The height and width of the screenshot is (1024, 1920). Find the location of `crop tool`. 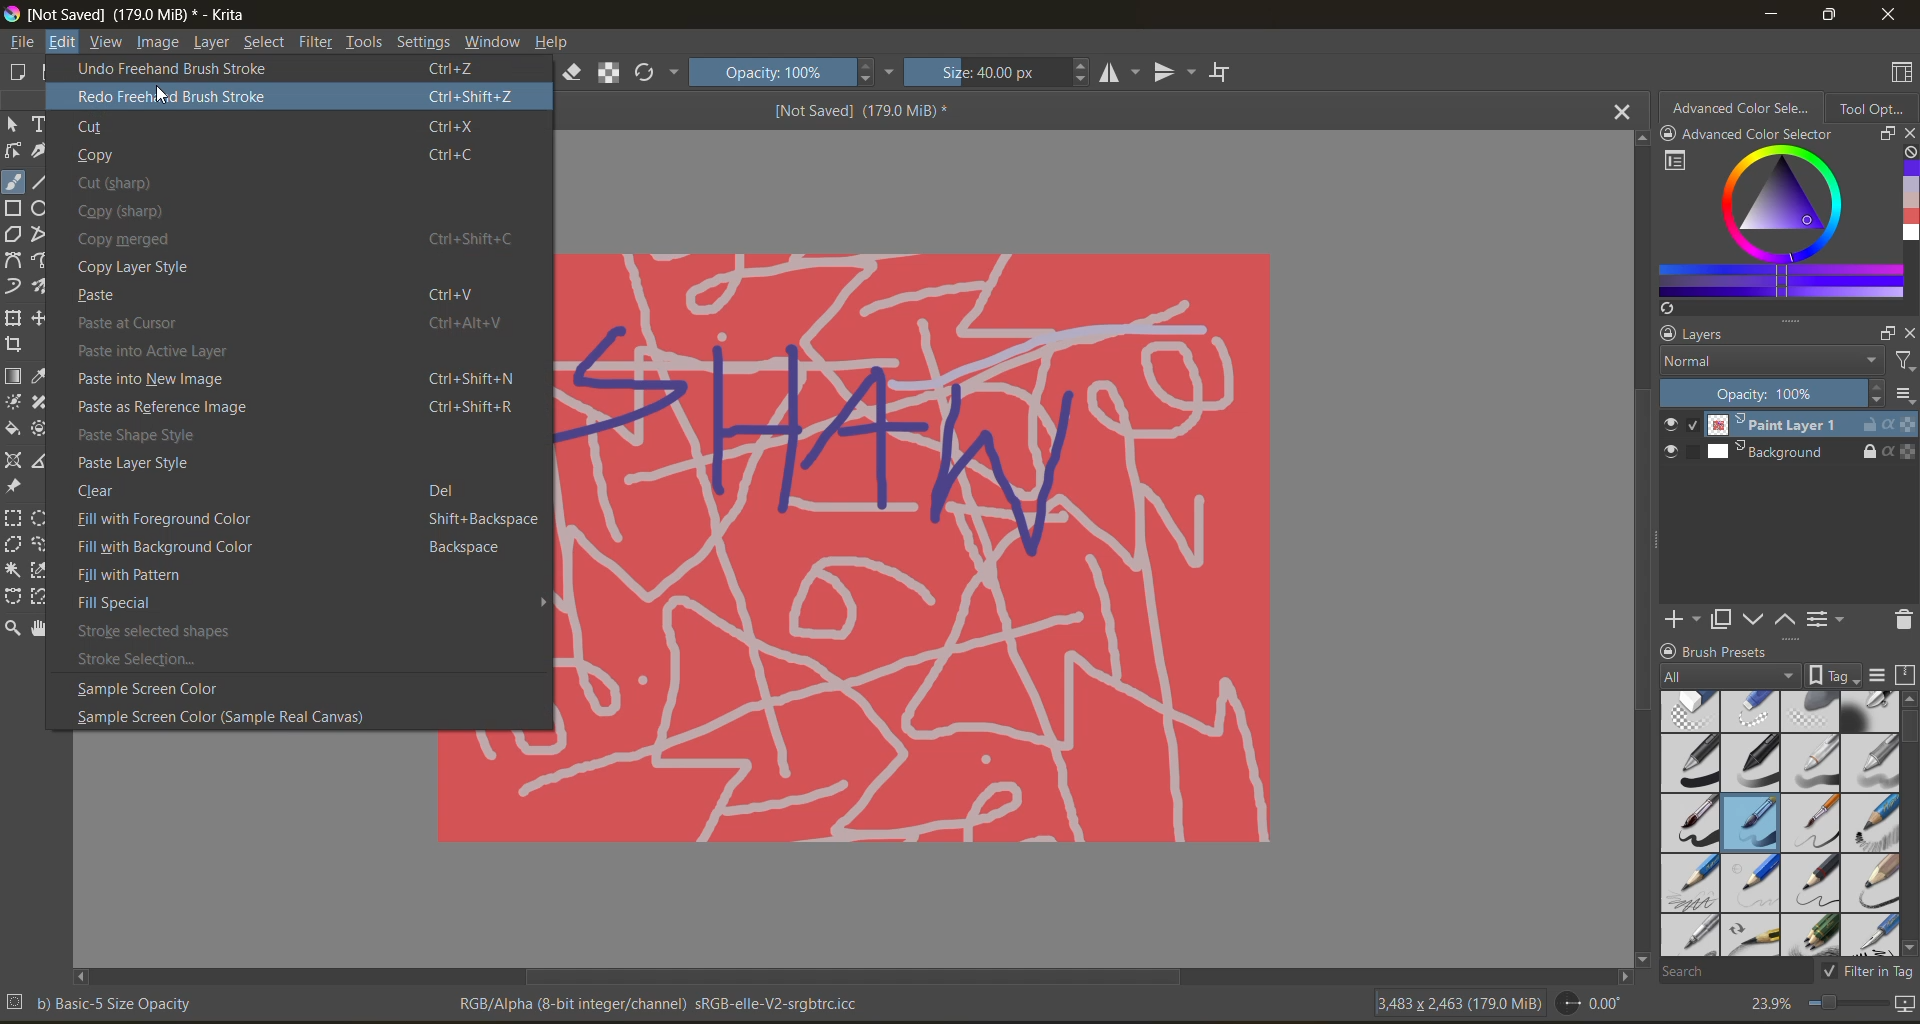

crop tool is located at coordinates (15, 345).